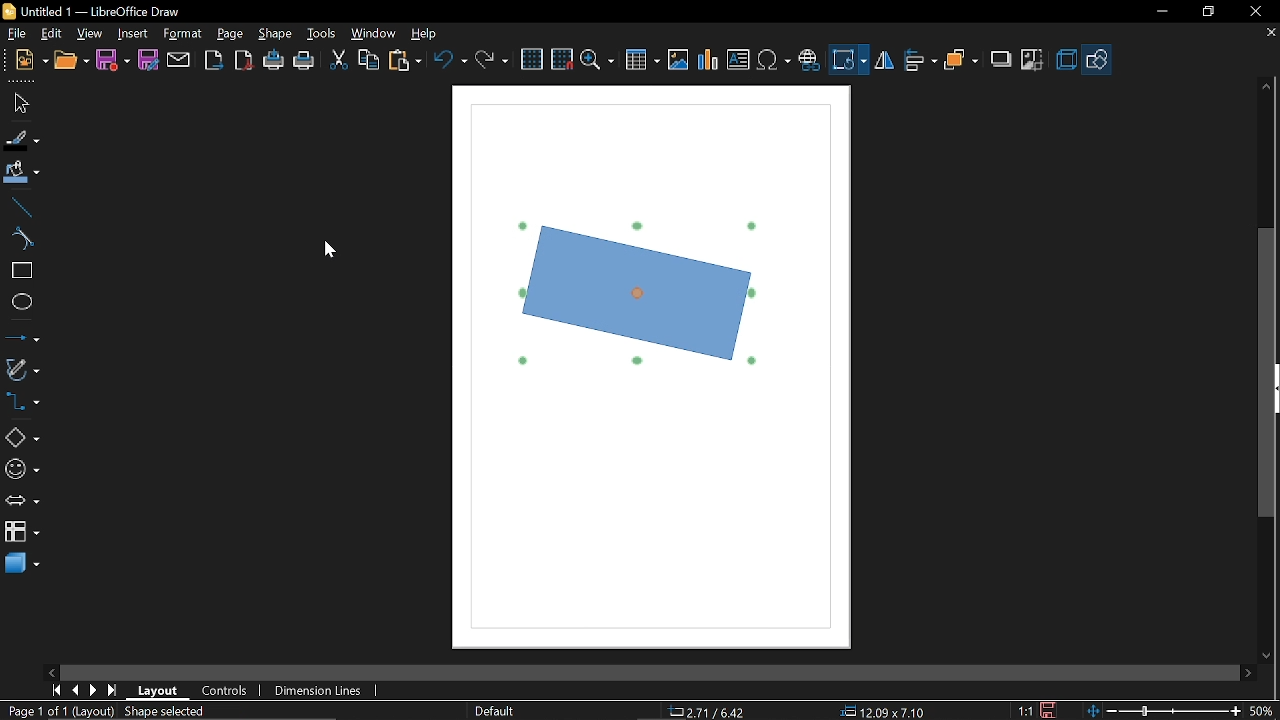 The width and height of the screenshot is (1280, 720). What do you see at coordinates (21, 304) in the screenshot?
I see `ellipse` at bounding box center [21, 304].